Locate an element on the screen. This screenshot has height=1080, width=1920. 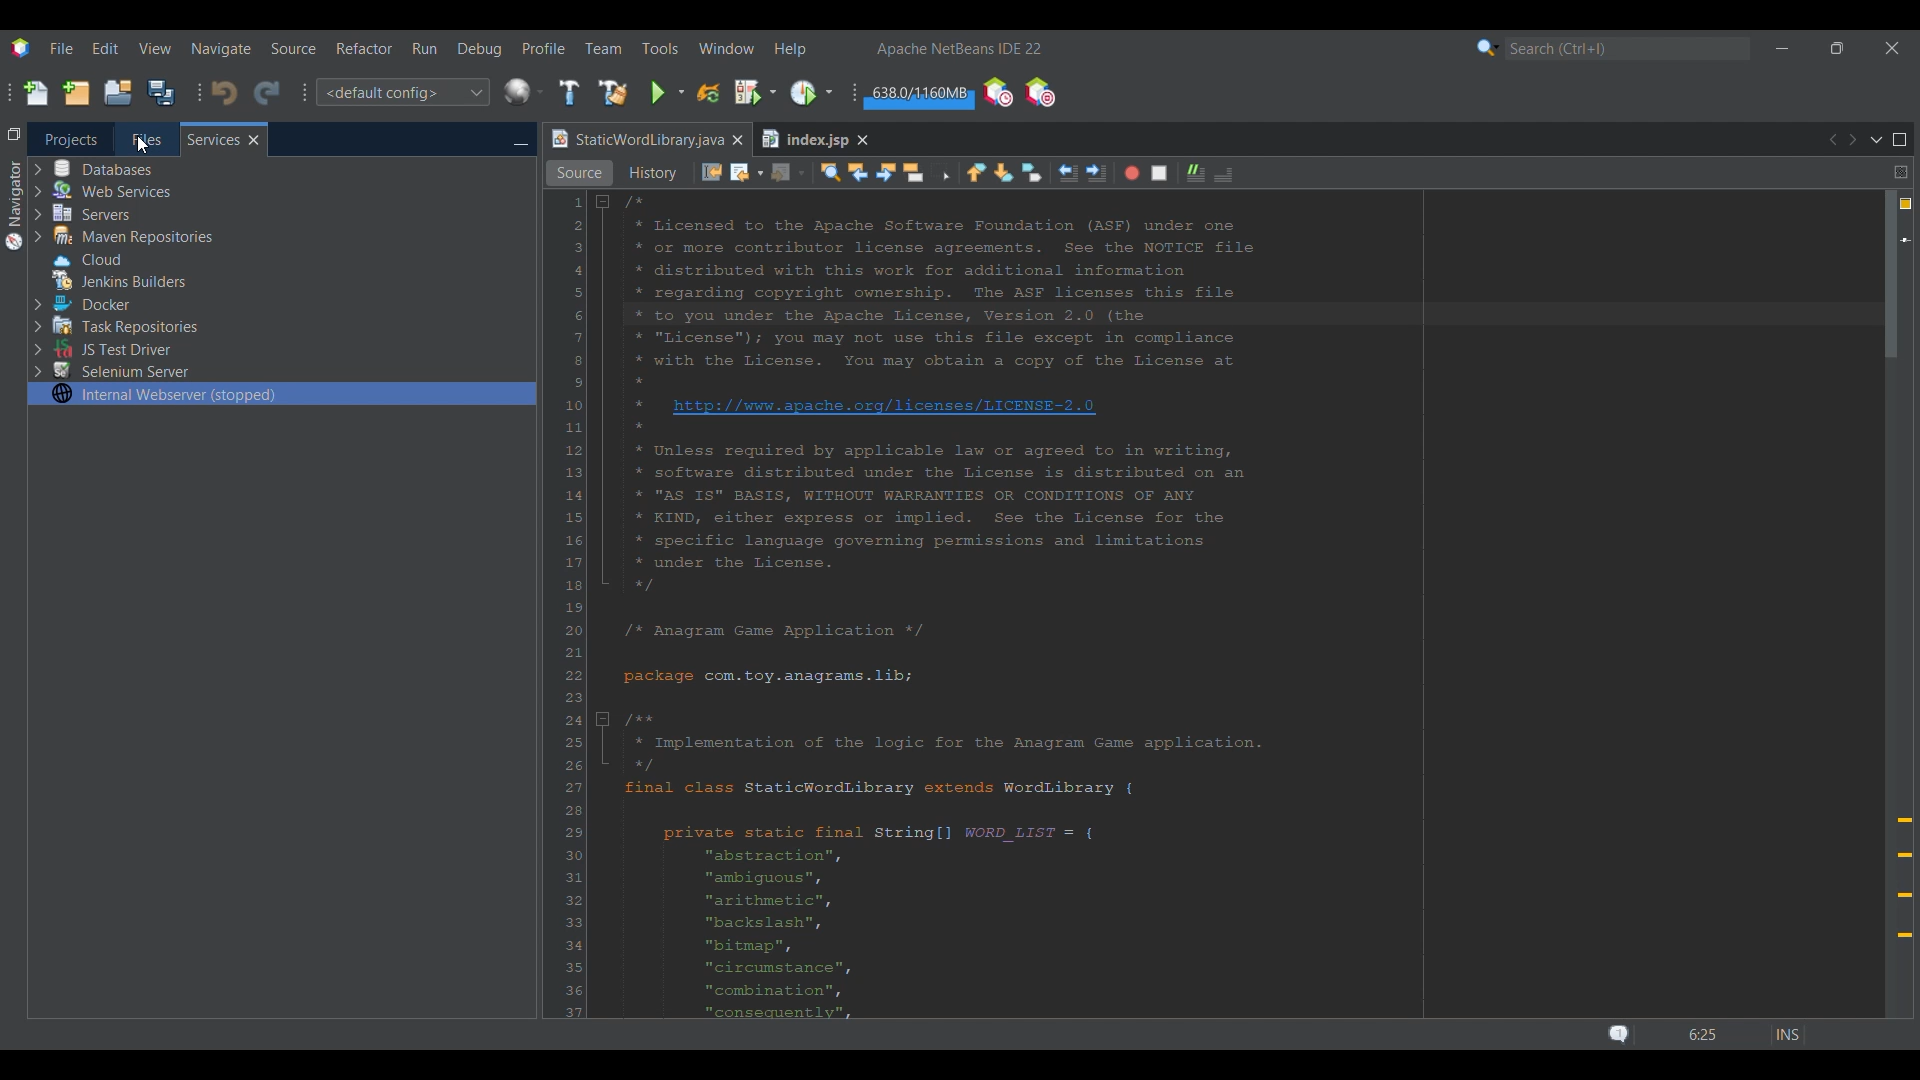
Current selection highlighted is located at coordinates (282, 393).